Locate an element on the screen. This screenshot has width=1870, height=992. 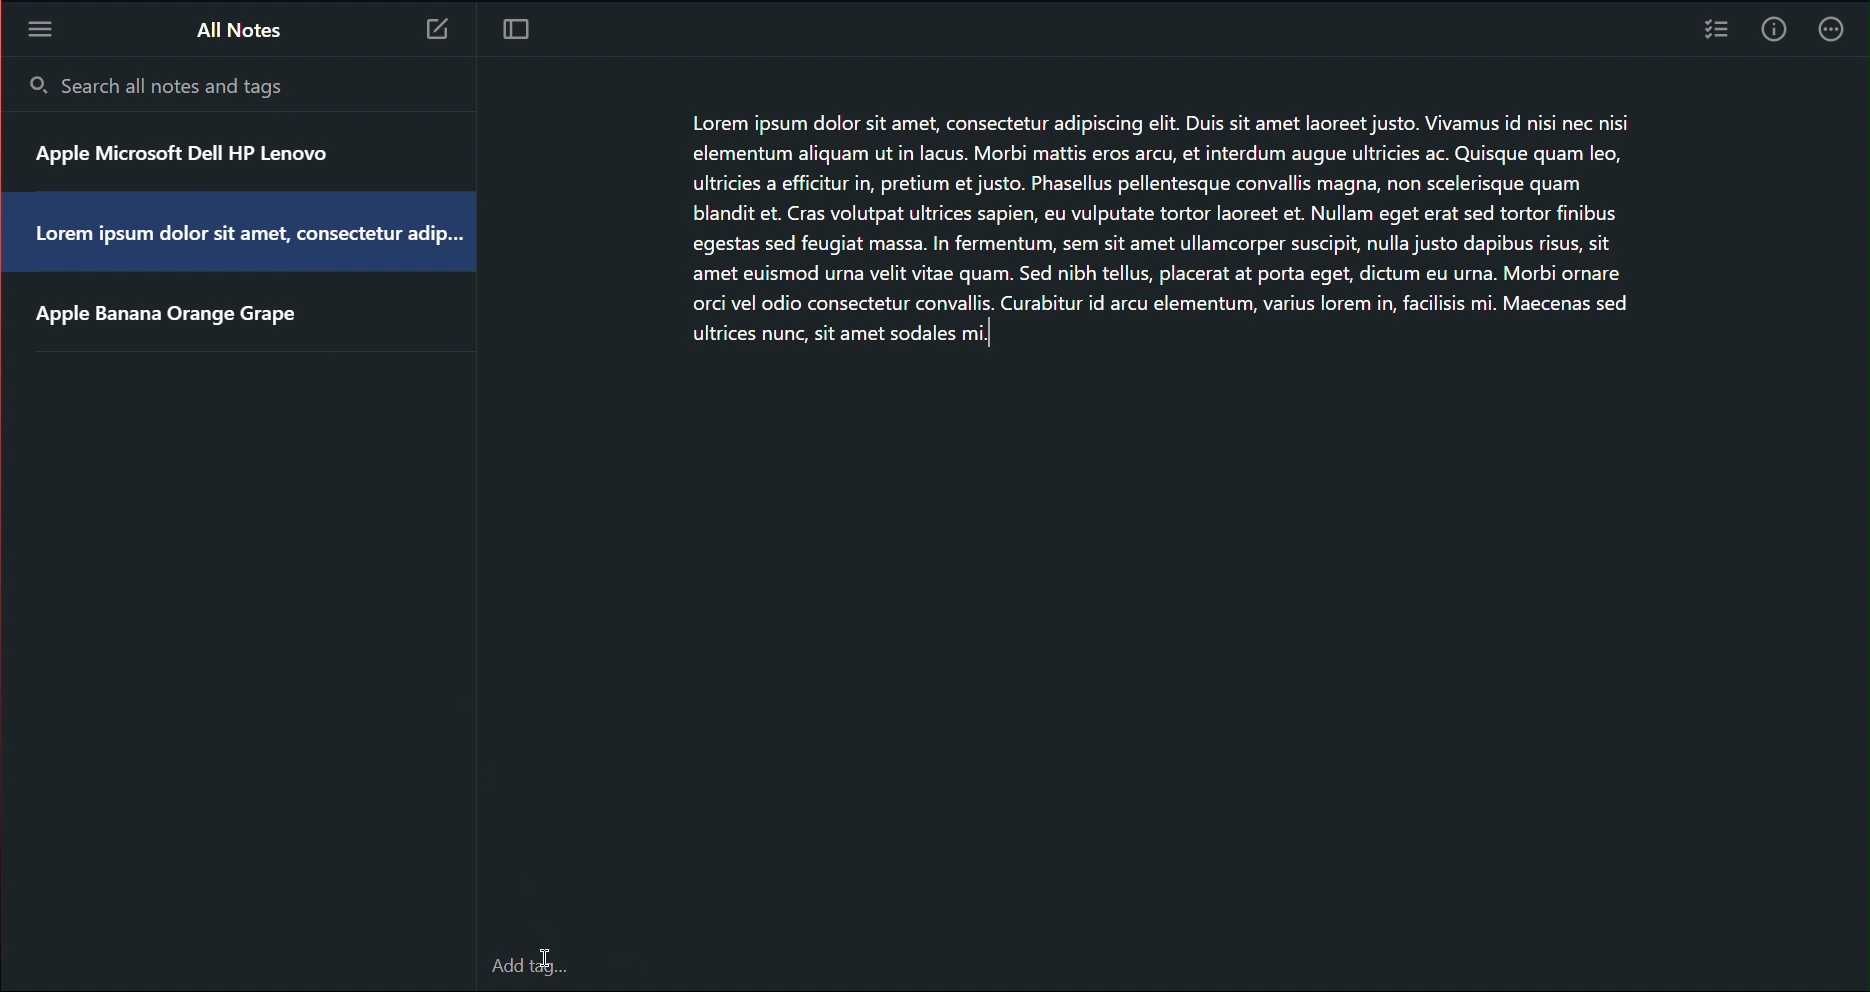
More is located at coordinates (39, 28).